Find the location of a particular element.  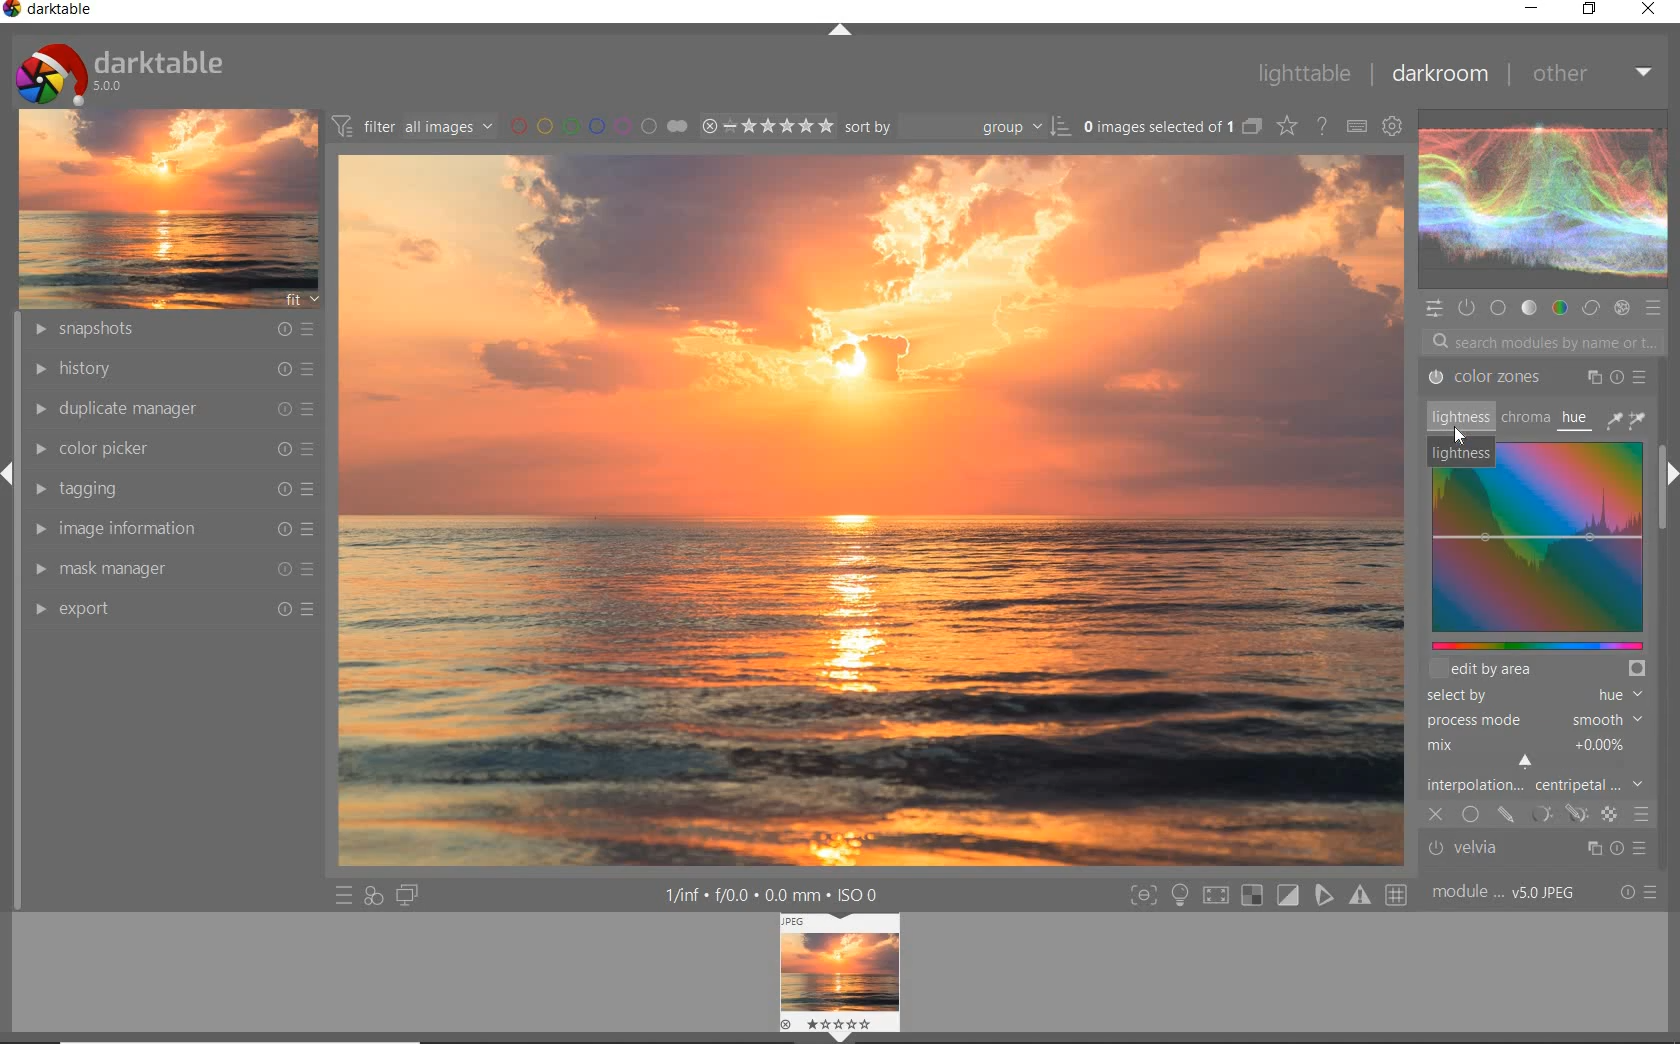

cursor is located at coordinates (1460, 437).